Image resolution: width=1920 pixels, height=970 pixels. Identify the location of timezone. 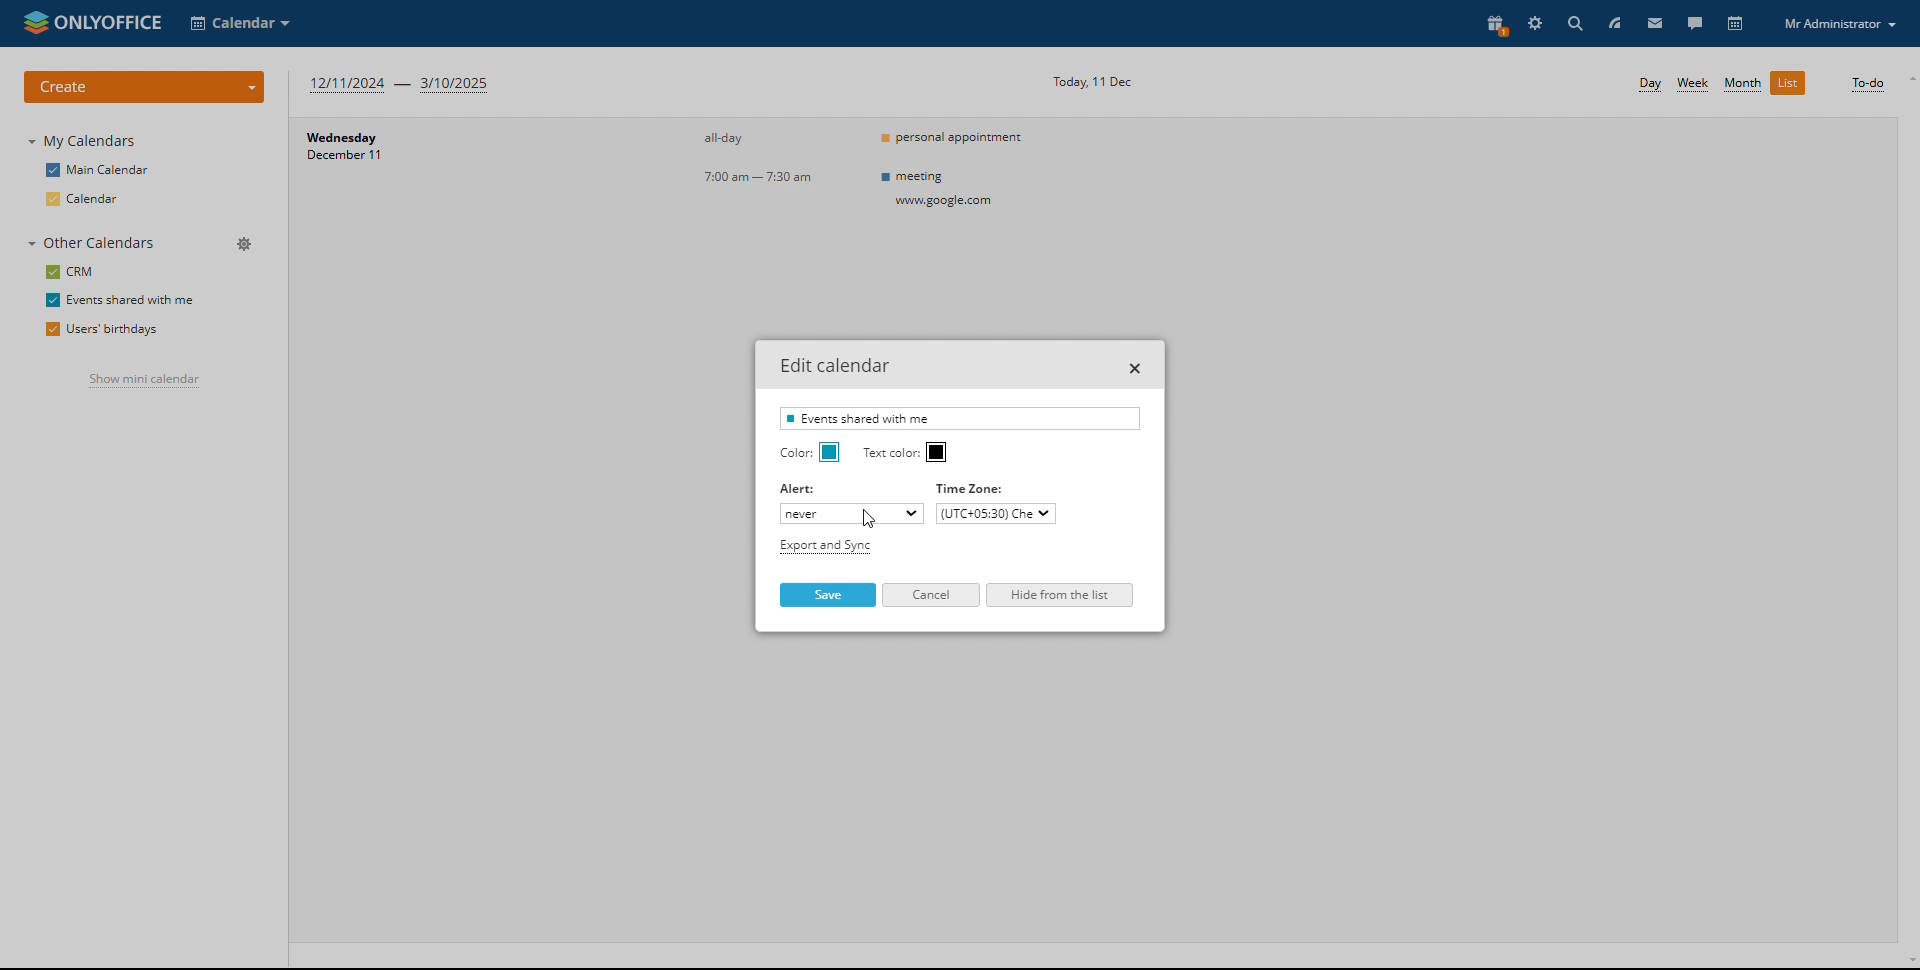
(976, 488).